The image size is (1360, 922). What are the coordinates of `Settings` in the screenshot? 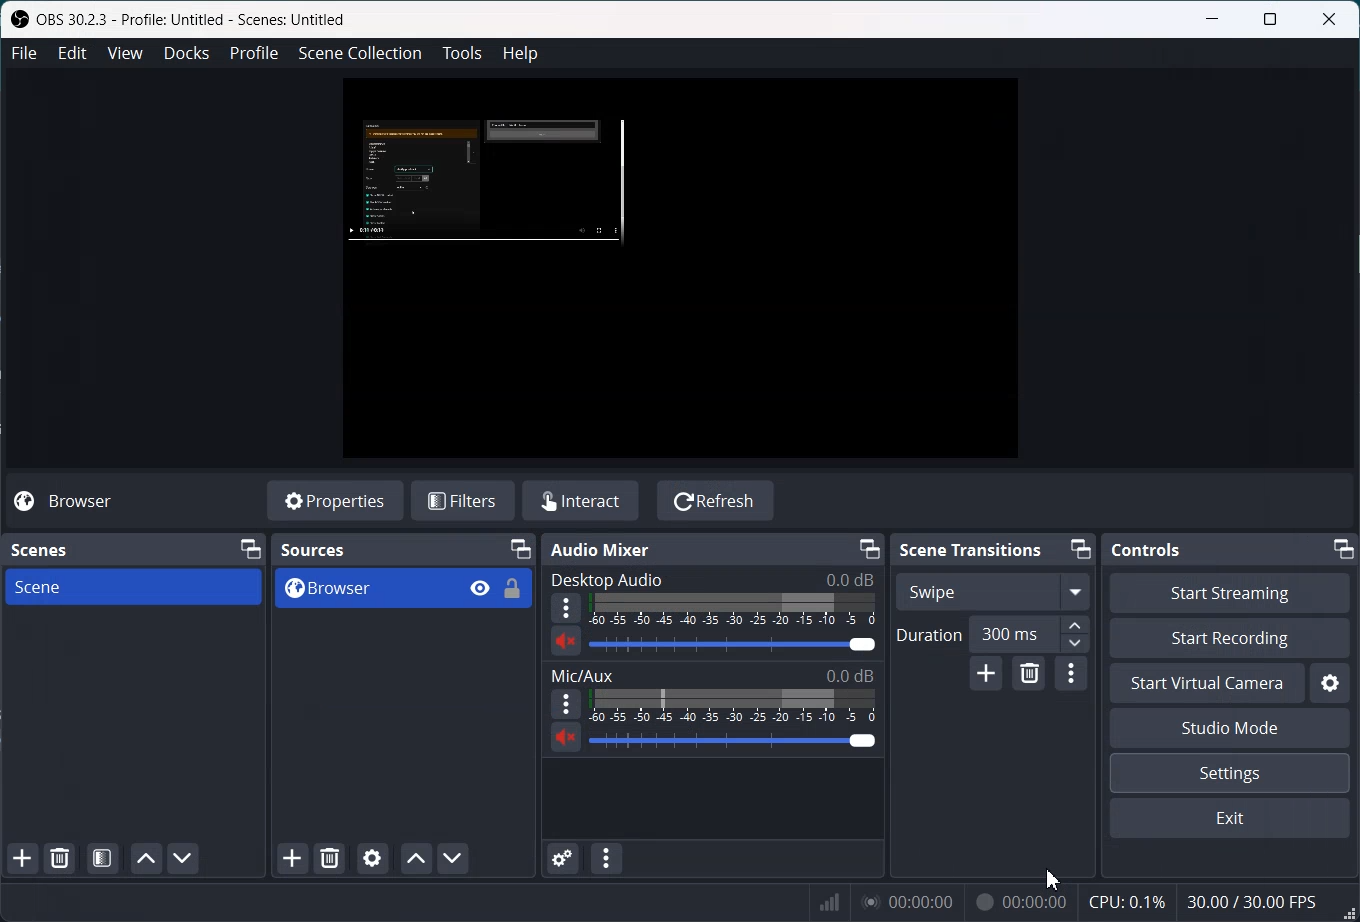 It's located at (1230, 774).